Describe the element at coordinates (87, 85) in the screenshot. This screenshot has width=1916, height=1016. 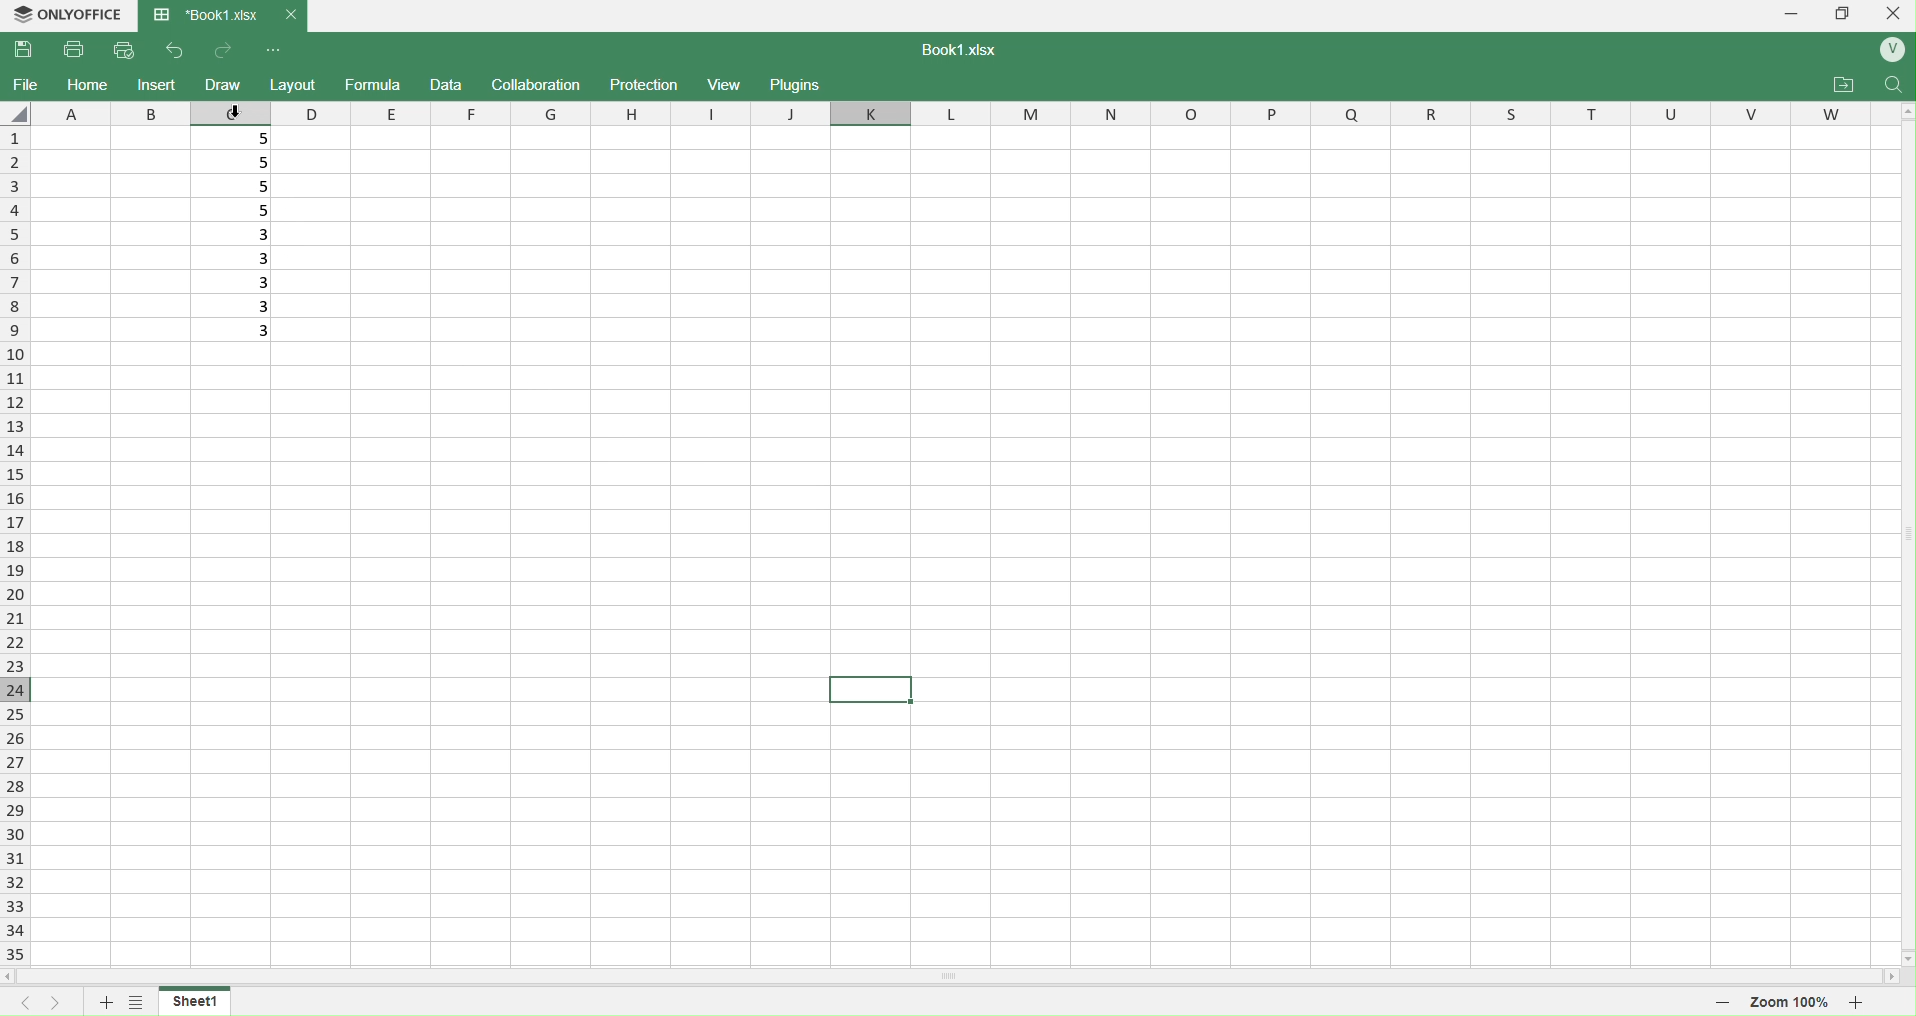
I see `Home` at that location.